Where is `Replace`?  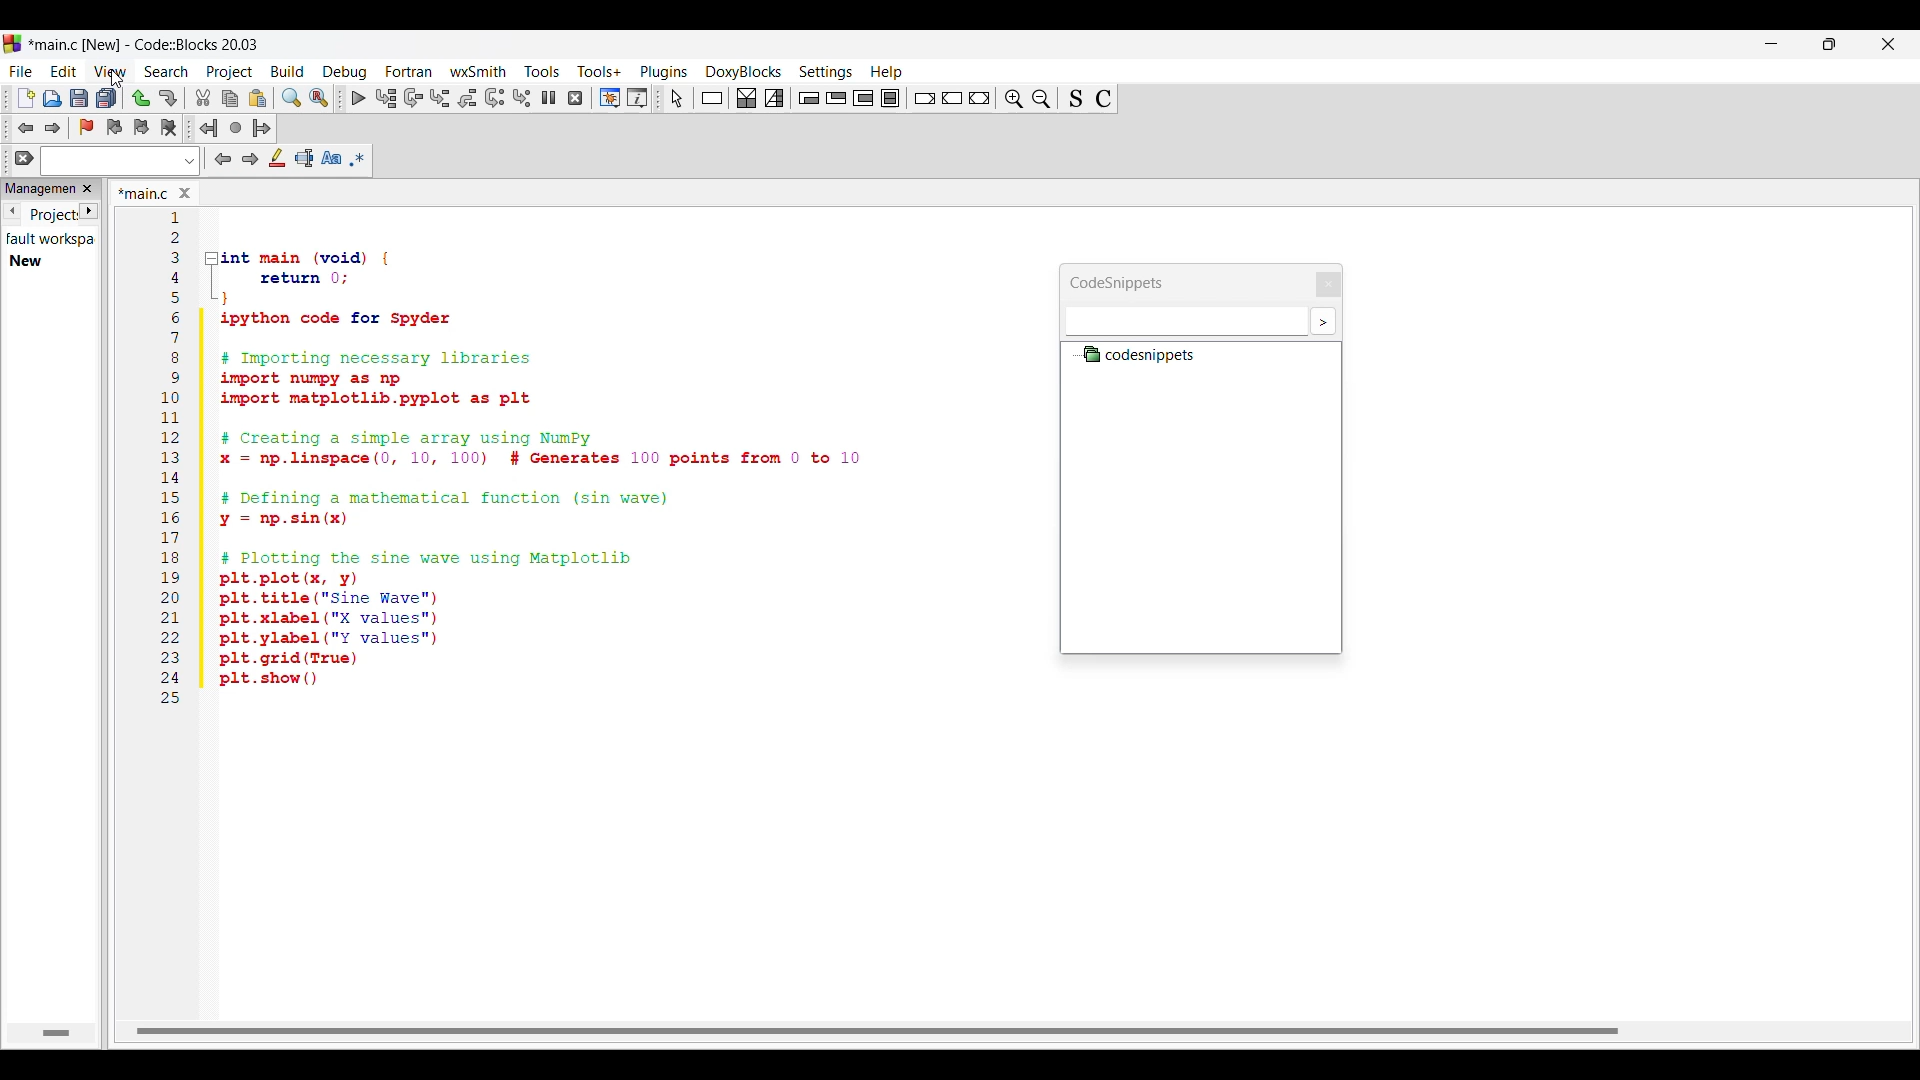 Replace is located at coordinates (319, 98).